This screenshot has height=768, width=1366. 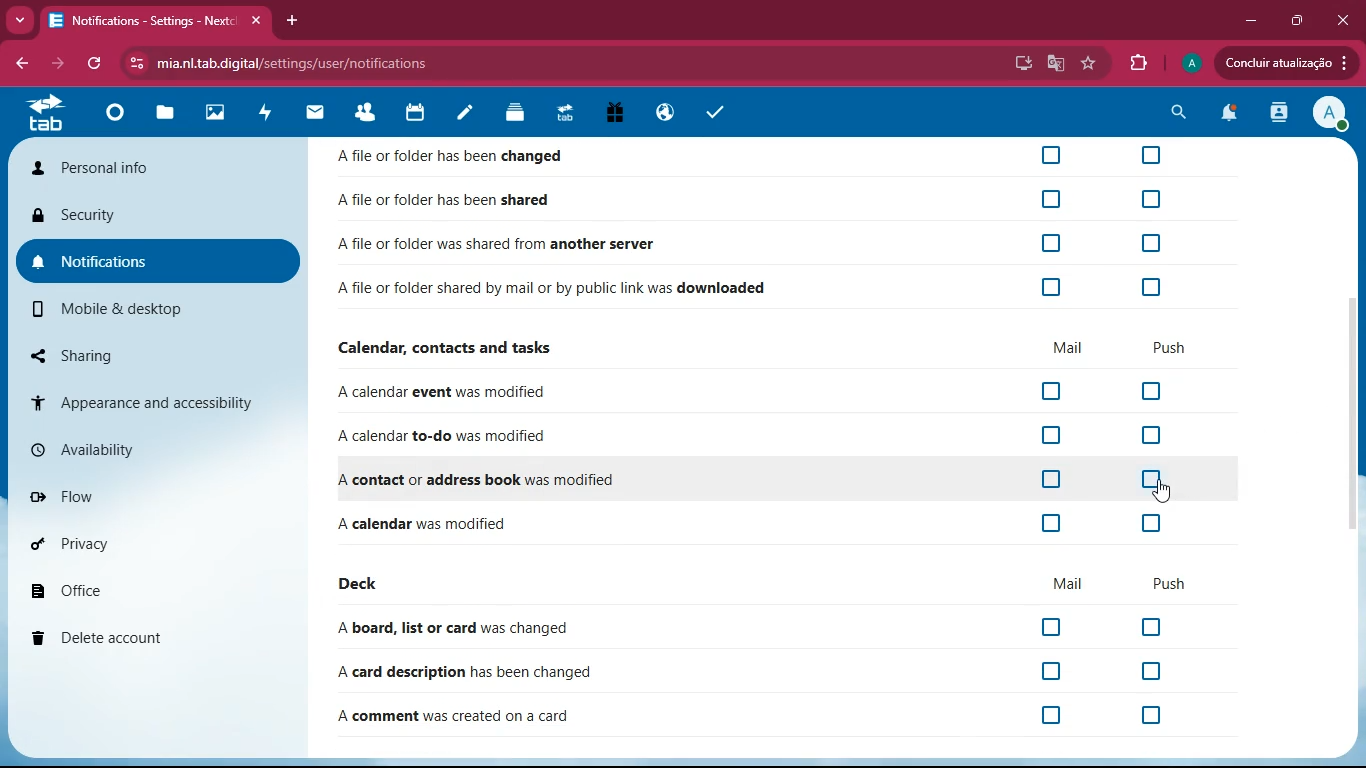 I want to click on privacy, so click(x=137, y=545).